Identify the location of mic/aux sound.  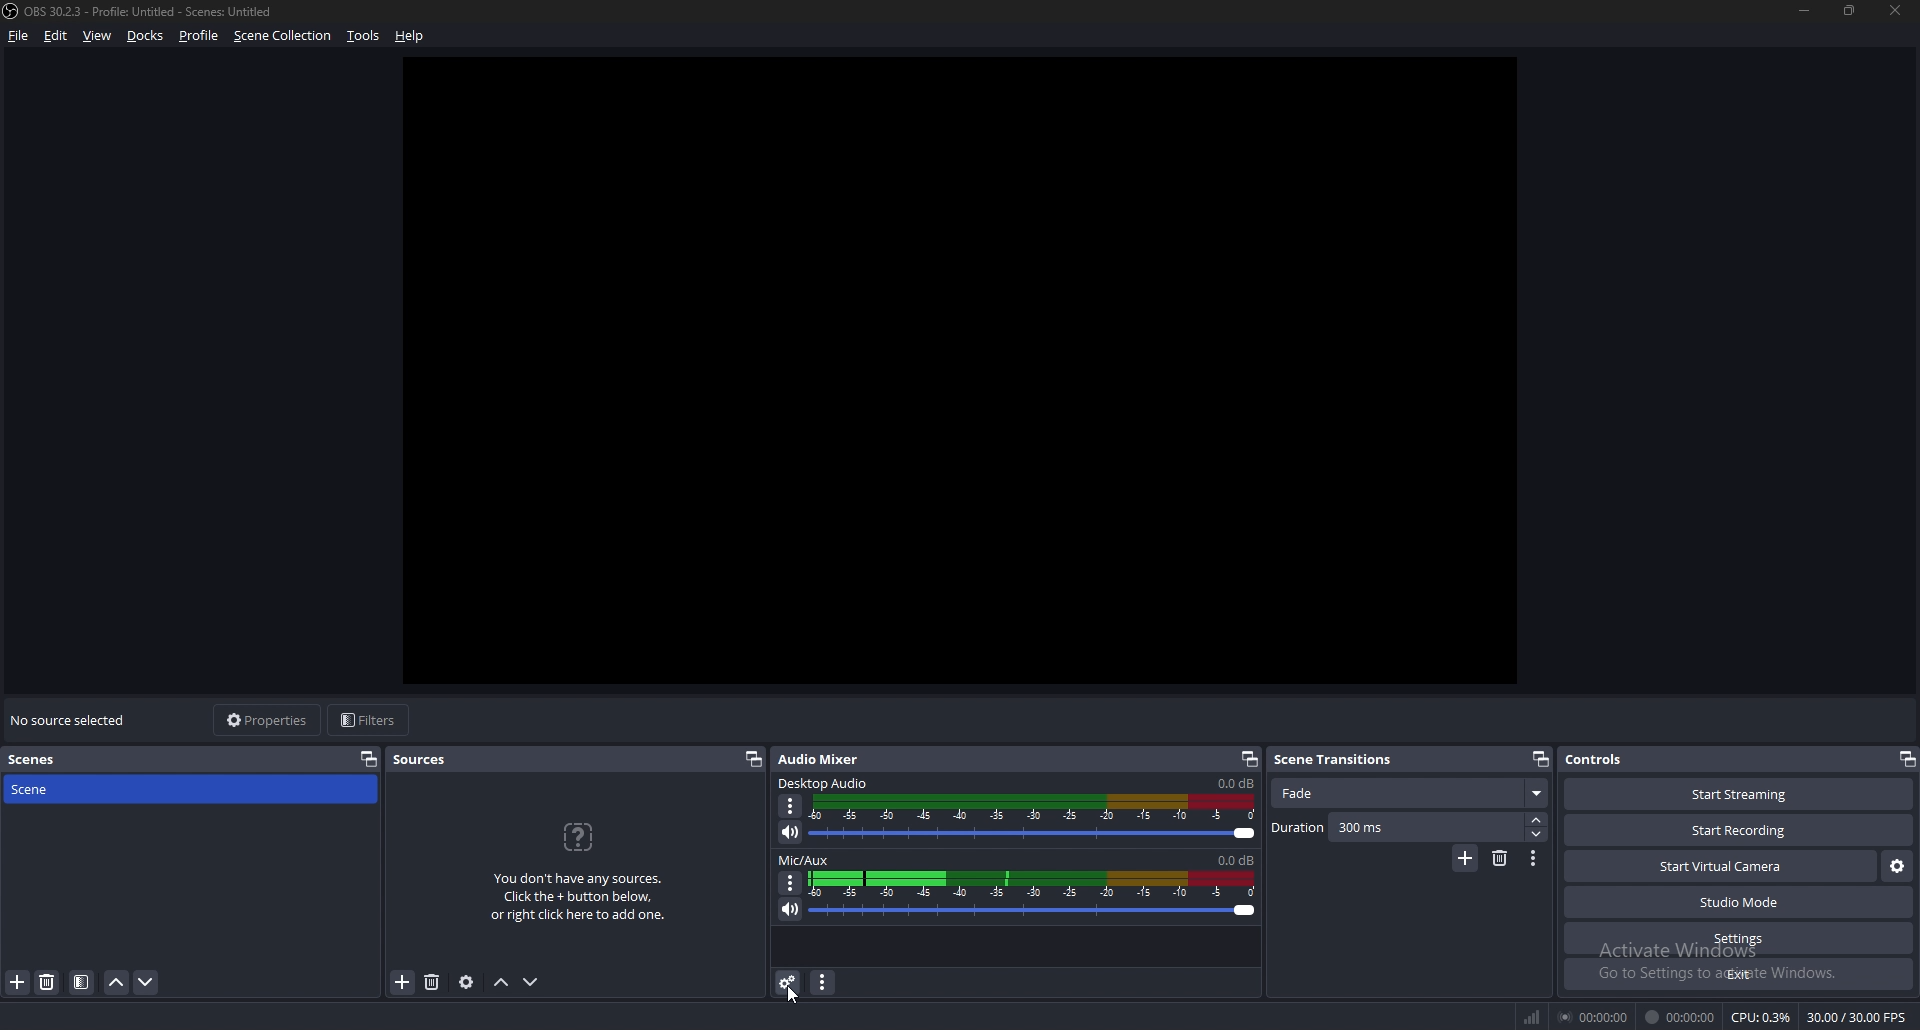
(1233, 859).